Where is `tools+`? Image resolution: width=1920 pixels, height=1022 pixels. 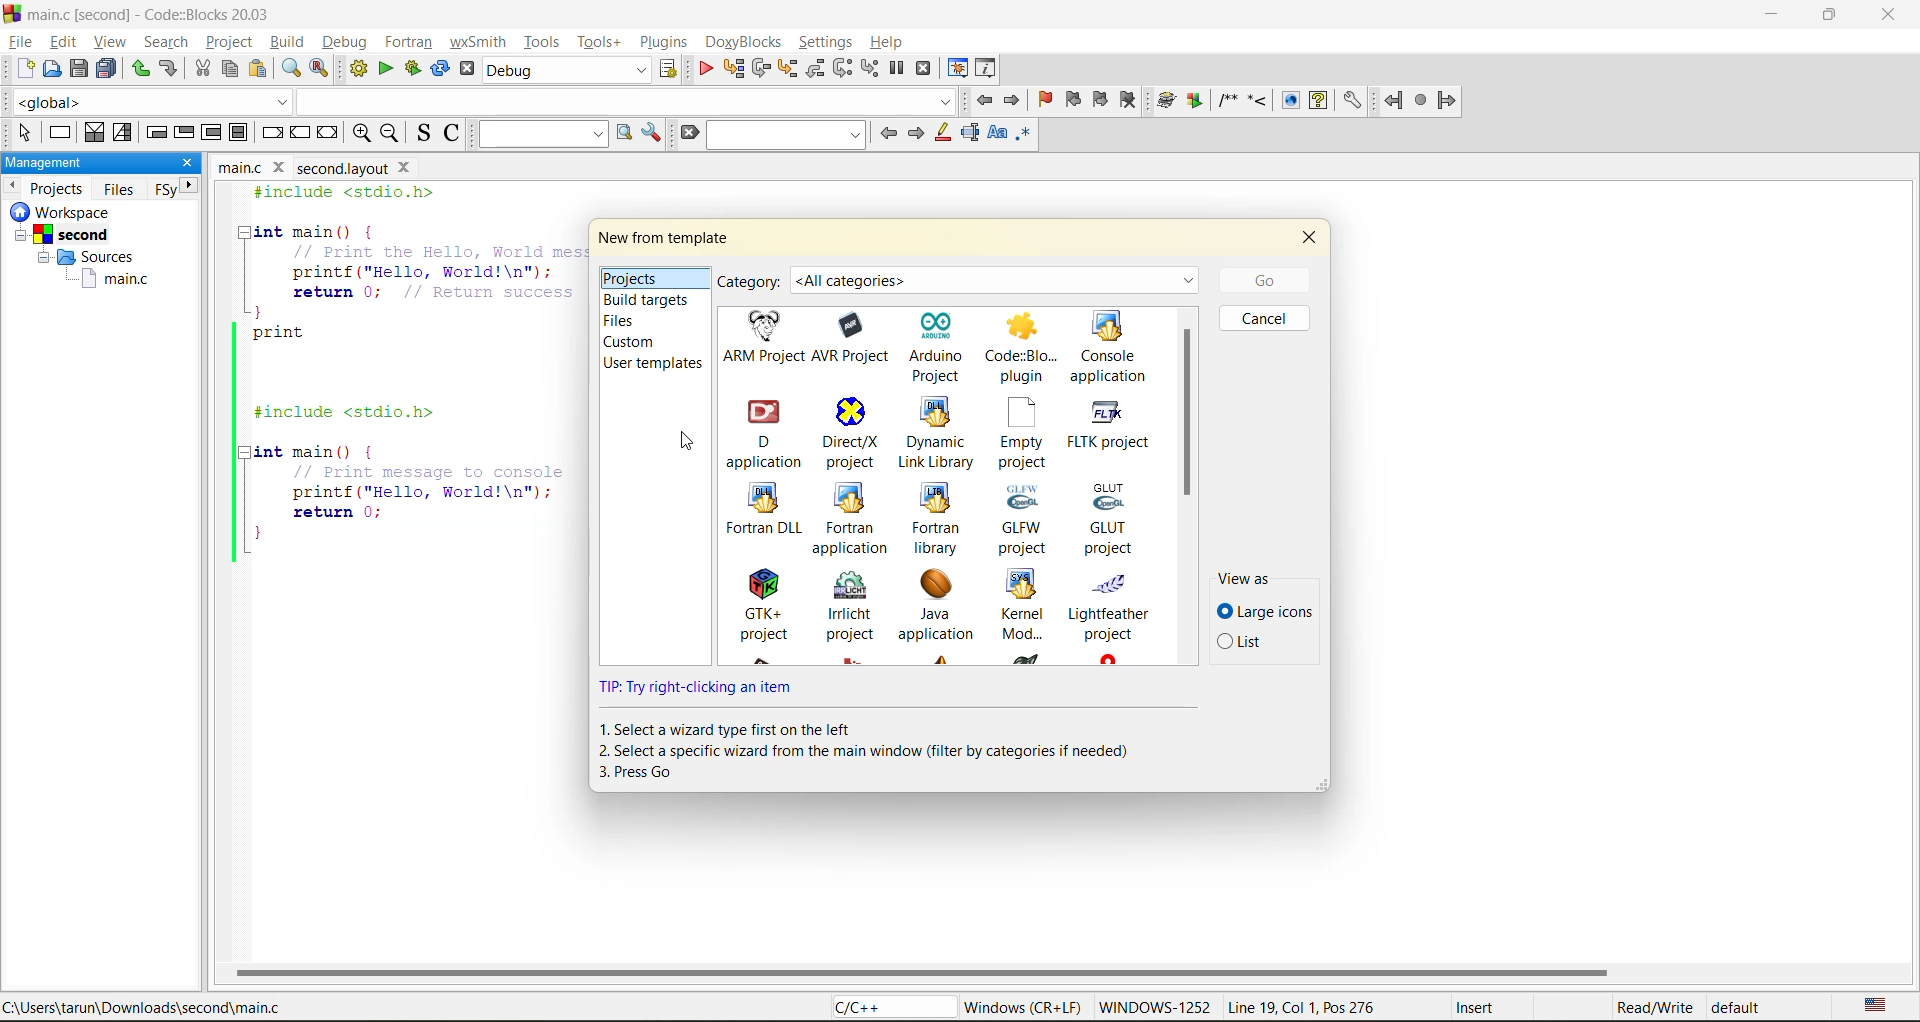 tools+ is located at coordinates (598, 43).